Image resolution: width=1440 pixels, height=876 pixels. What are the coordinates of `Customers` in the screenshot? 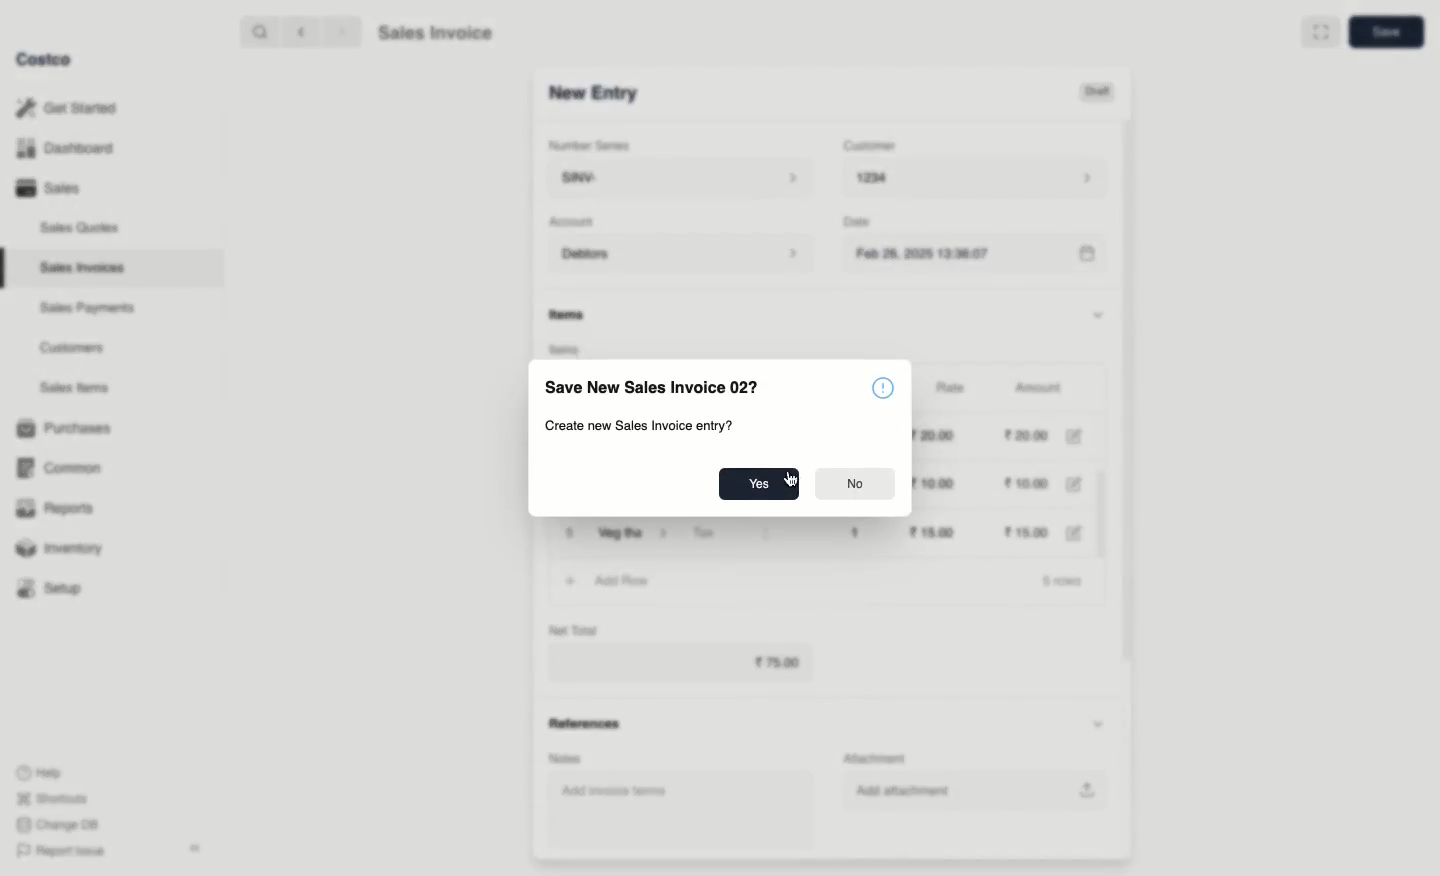 It's located at (72, 347).